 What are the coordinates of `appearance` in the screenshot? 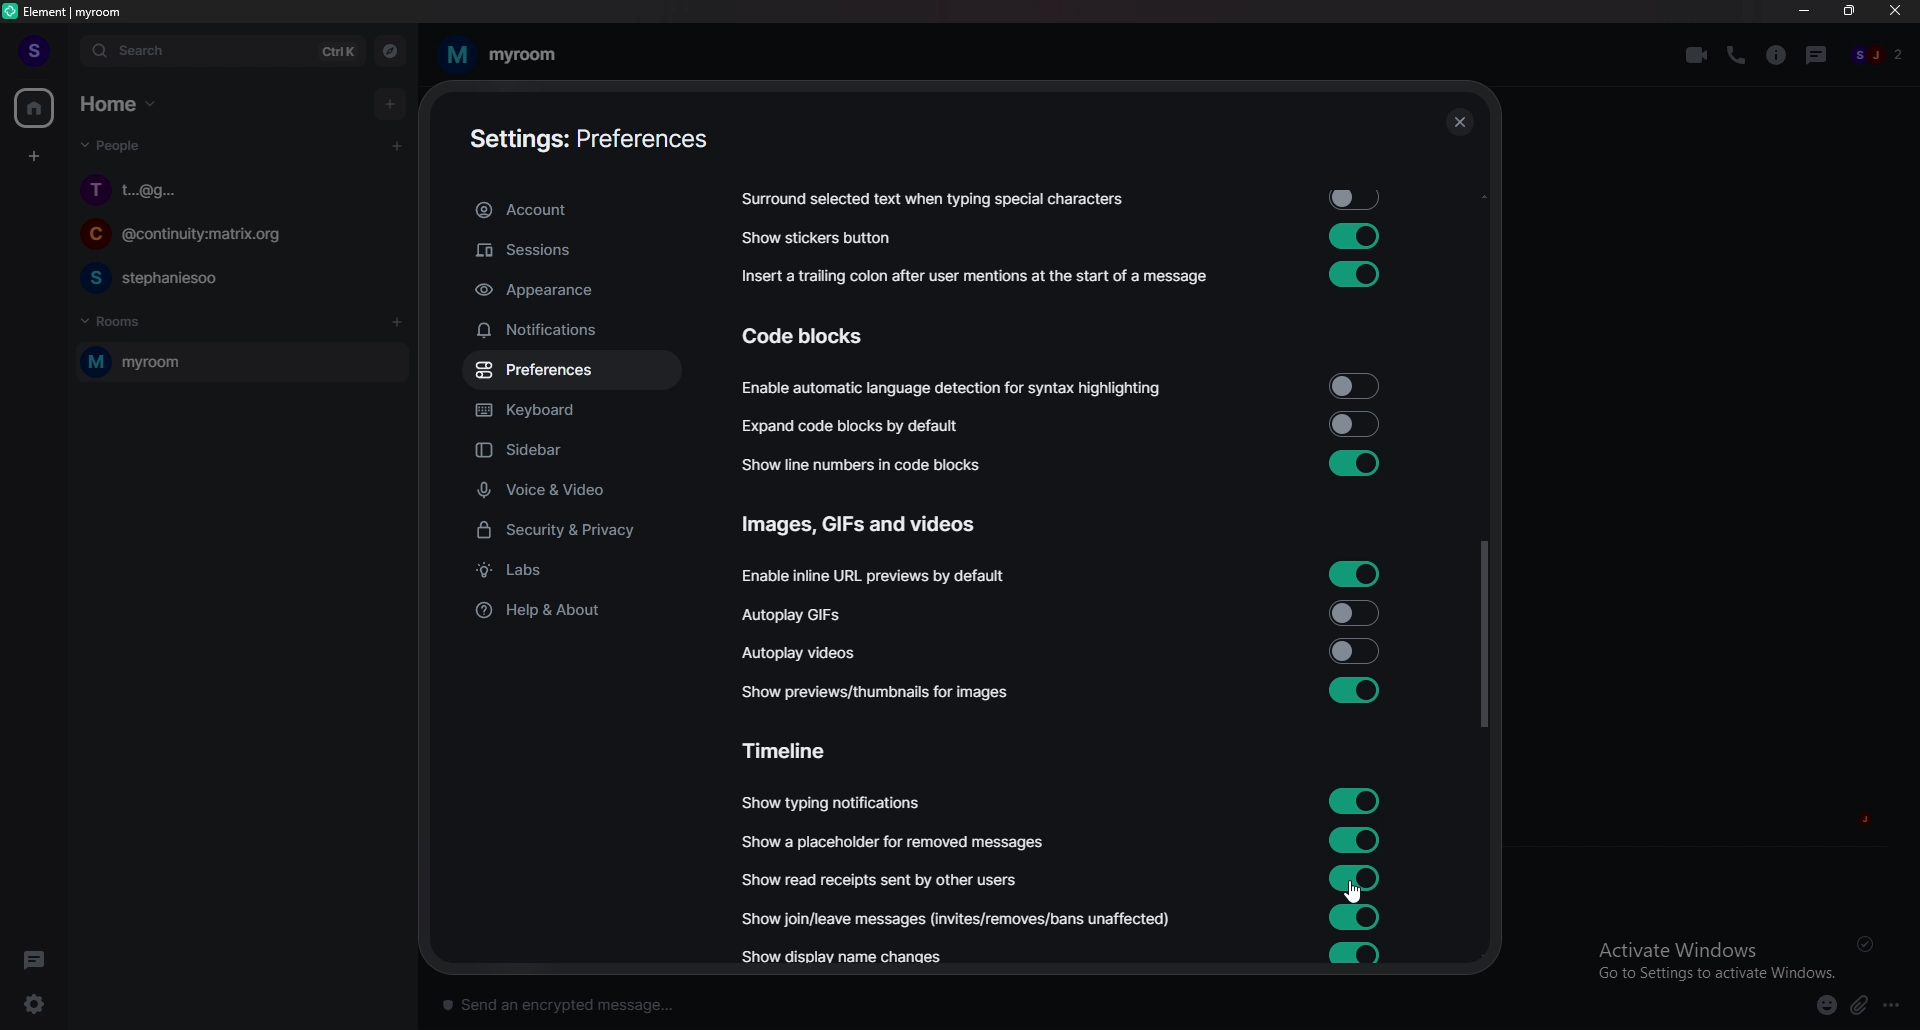 It's located at (572, 291).